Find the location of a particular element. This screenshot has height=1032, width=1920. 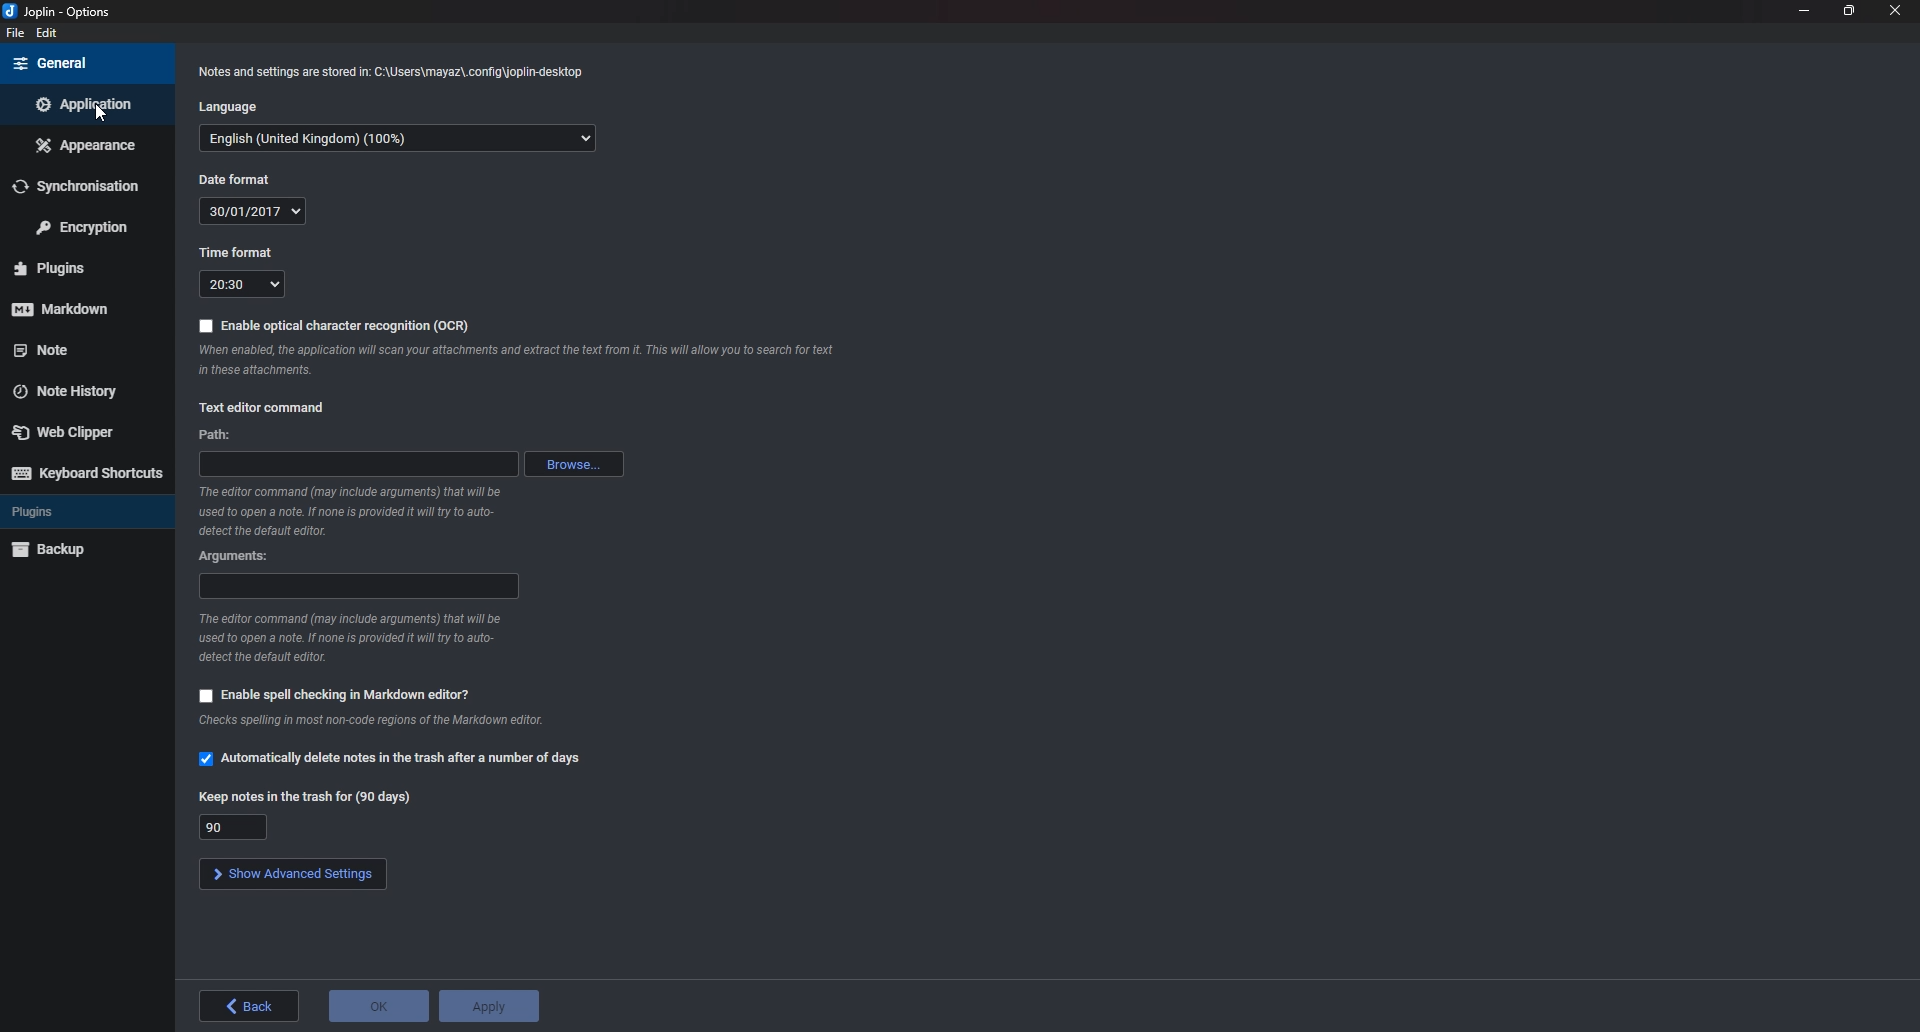

close is located at coordinates (1895, 12).